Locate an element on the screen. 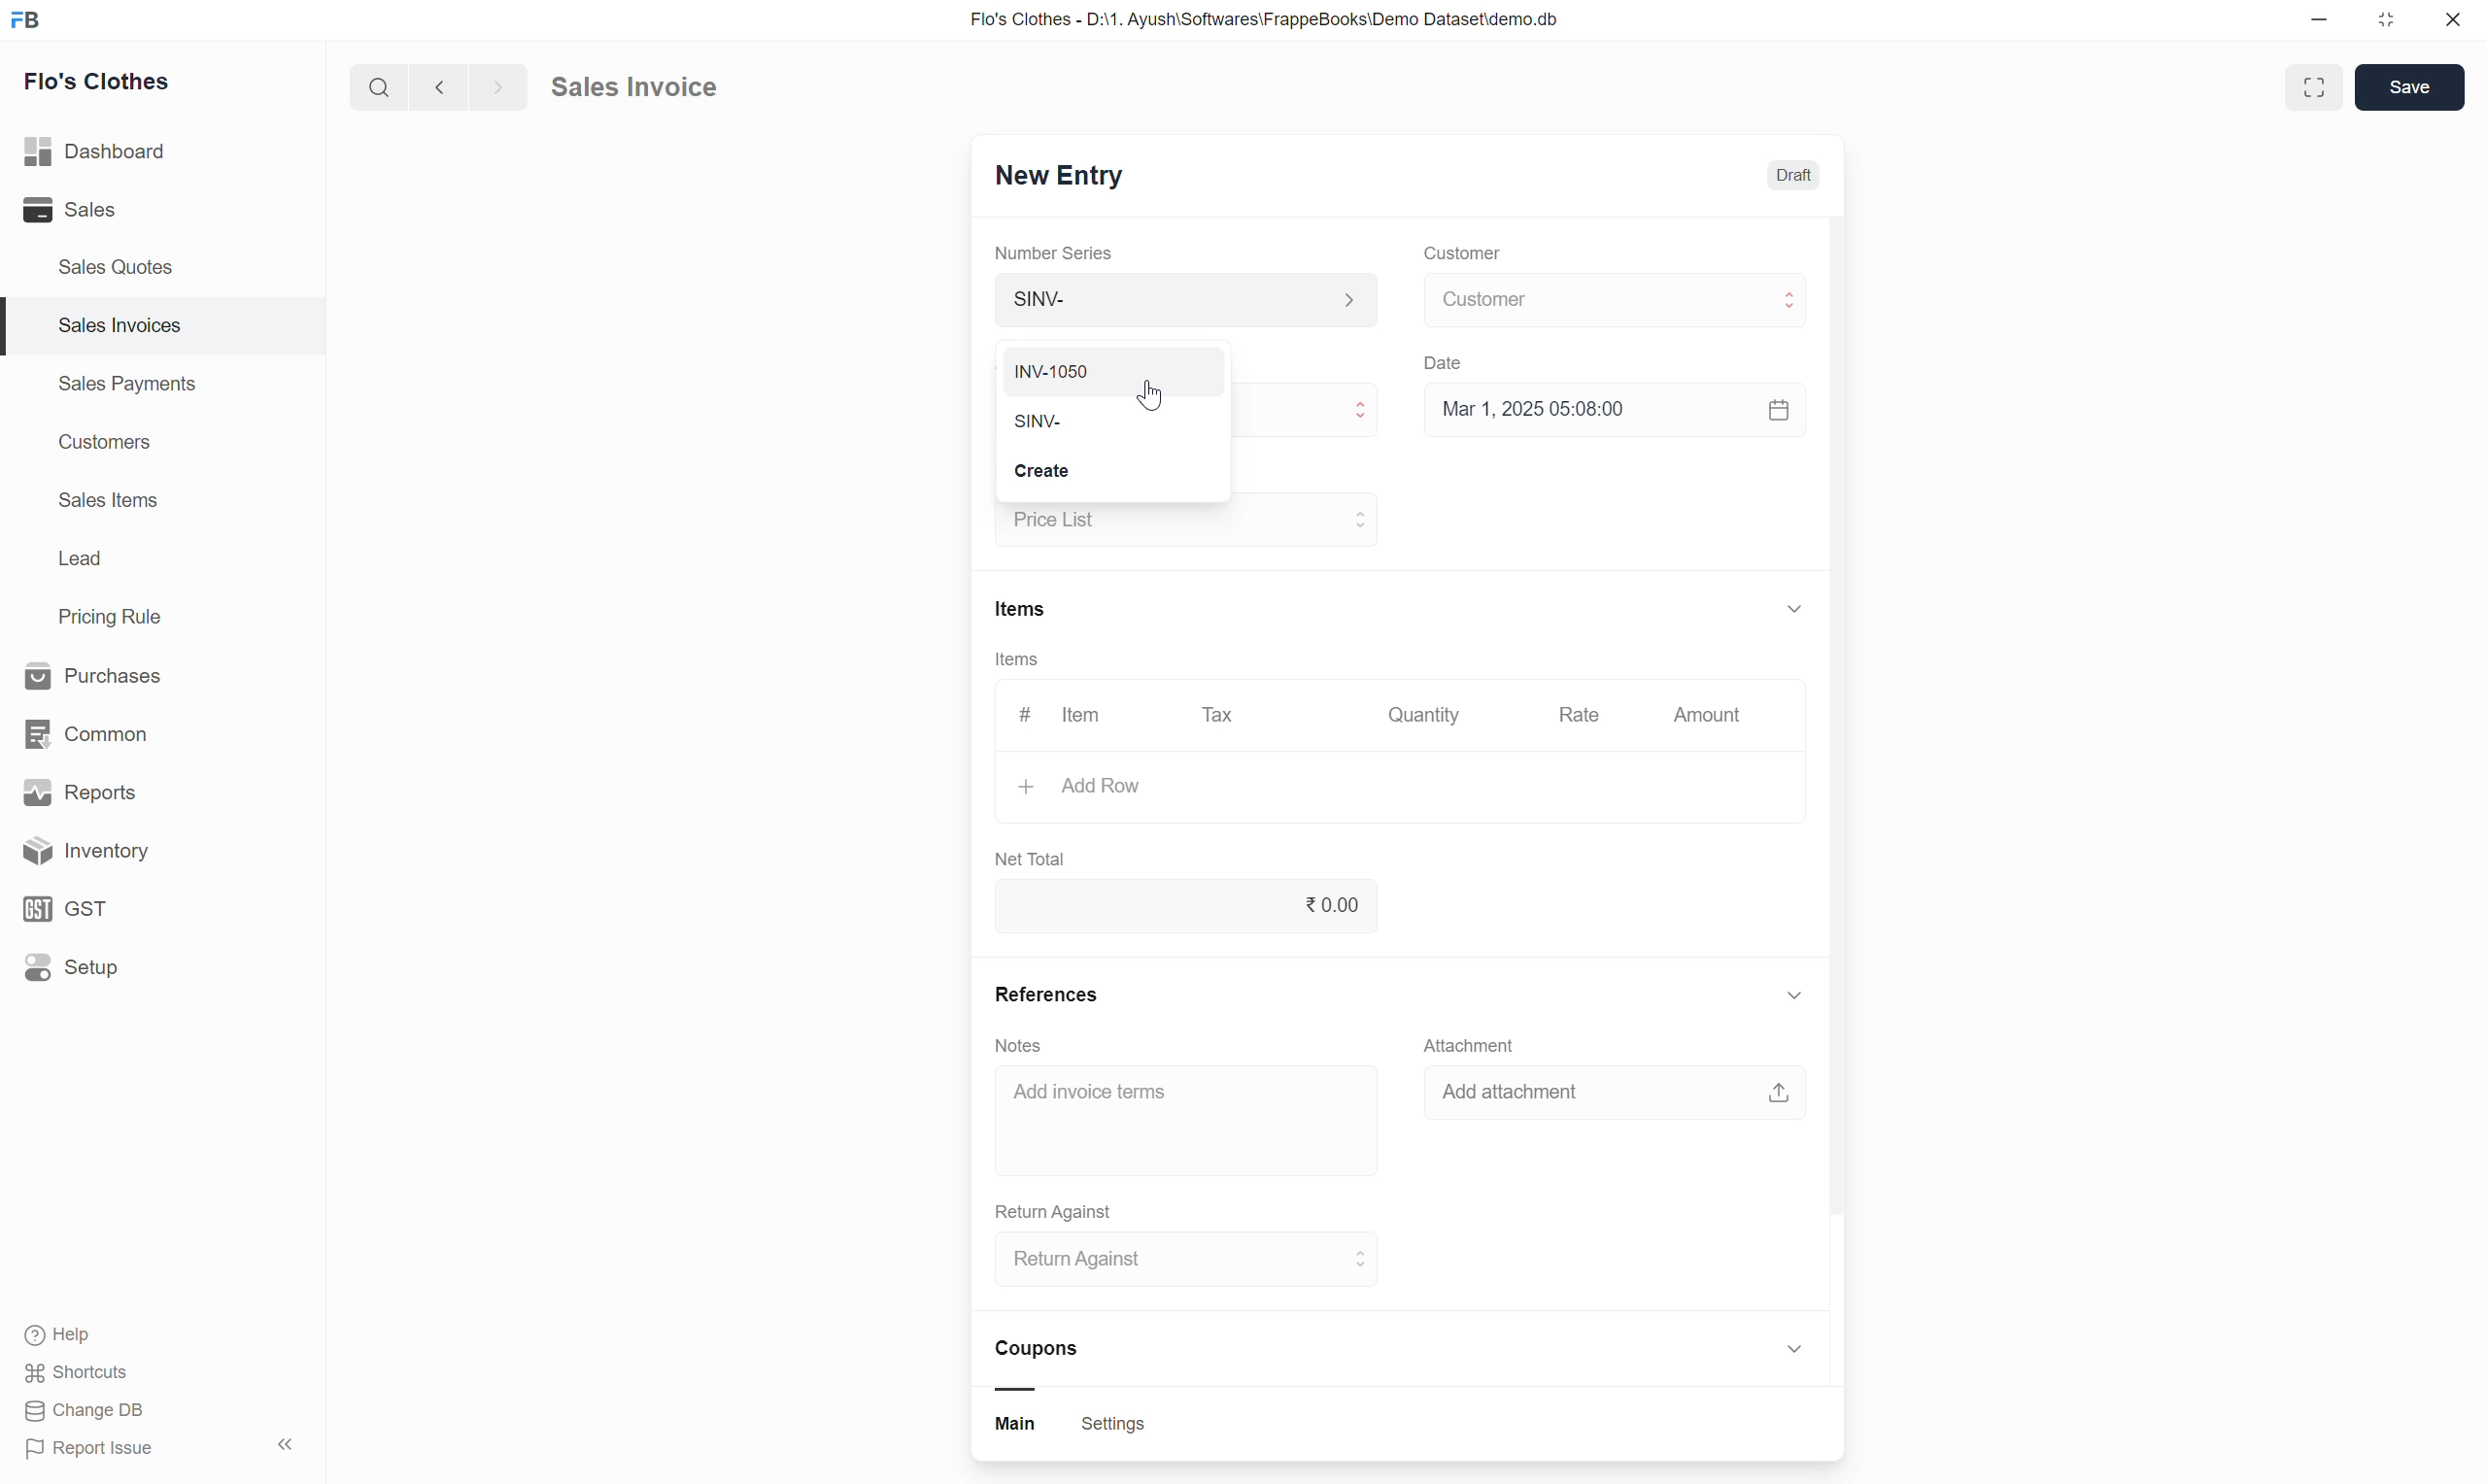 The height and width of the screenshot is (1484, 2487). Sales Payments is located at coordinates (125, 387).